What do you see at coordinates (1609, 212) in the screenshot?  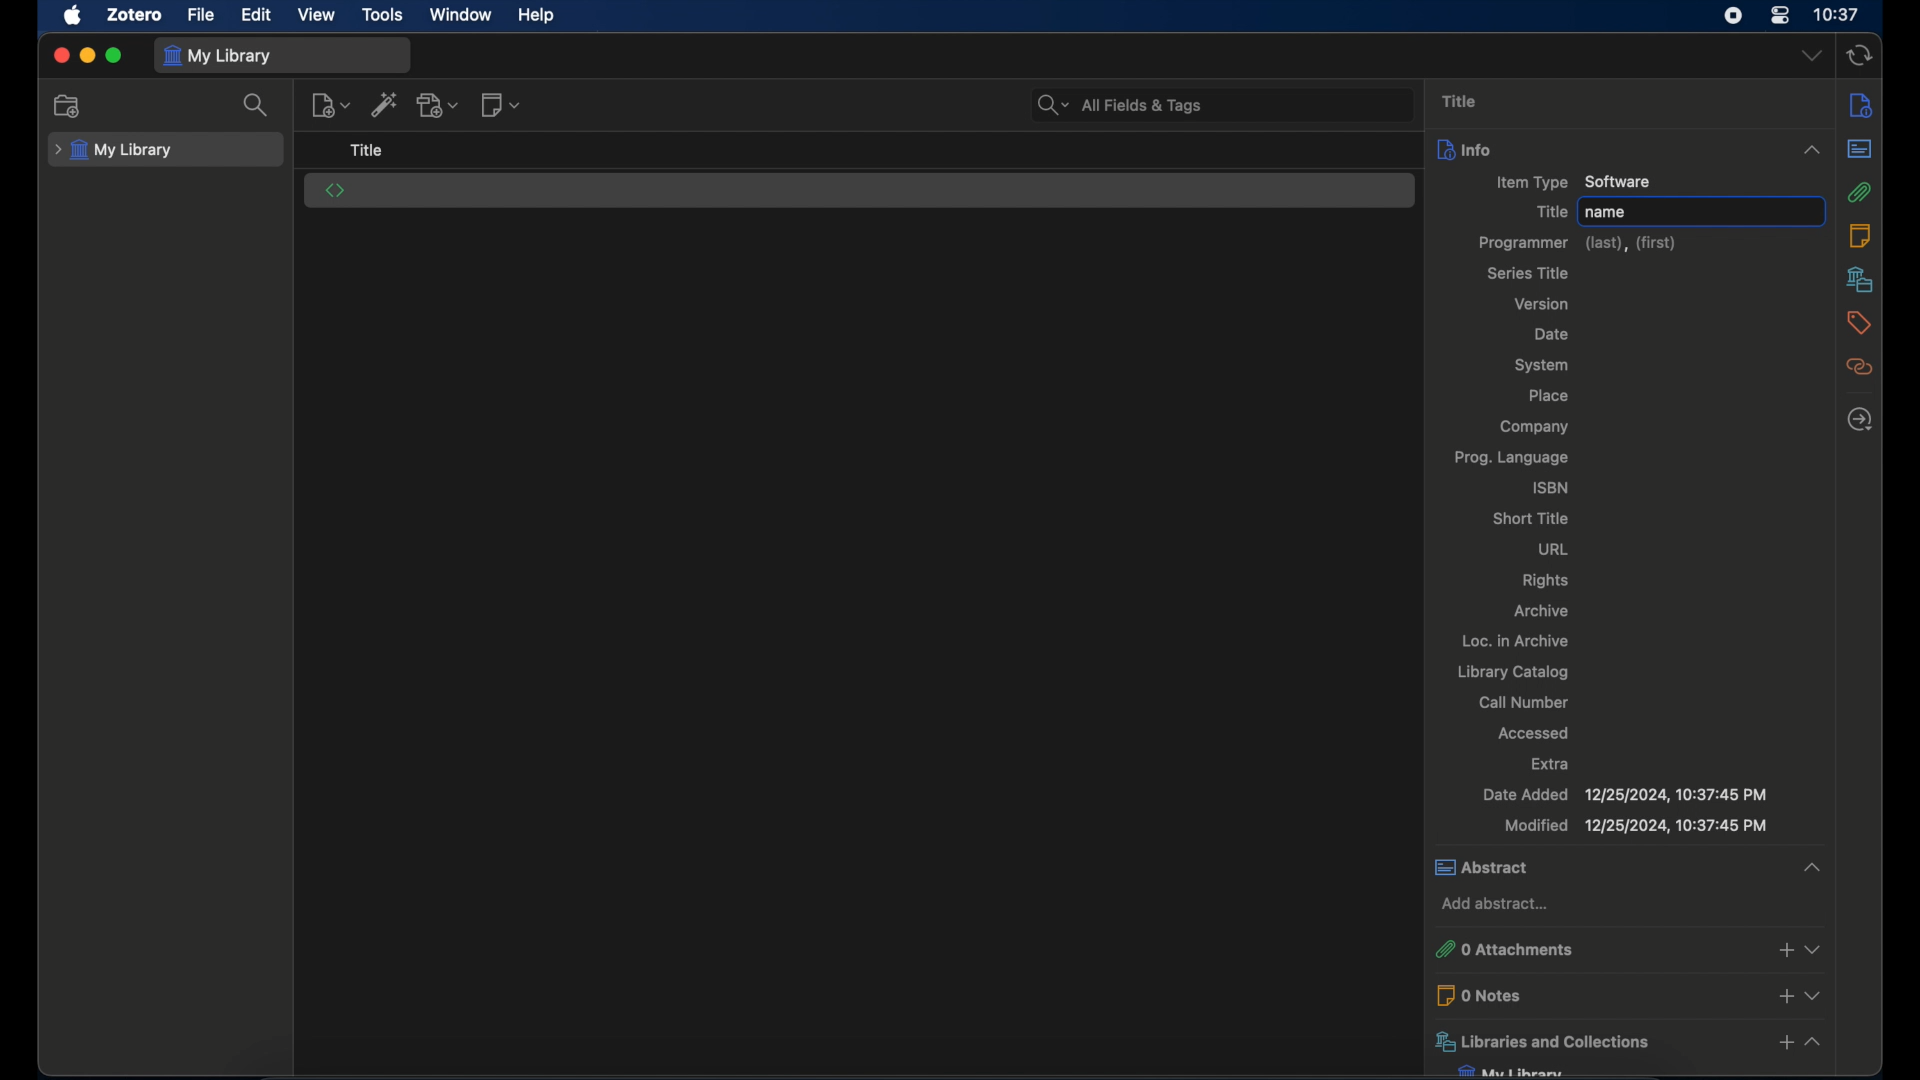 I see `name` at bounding box center [1609, 212].